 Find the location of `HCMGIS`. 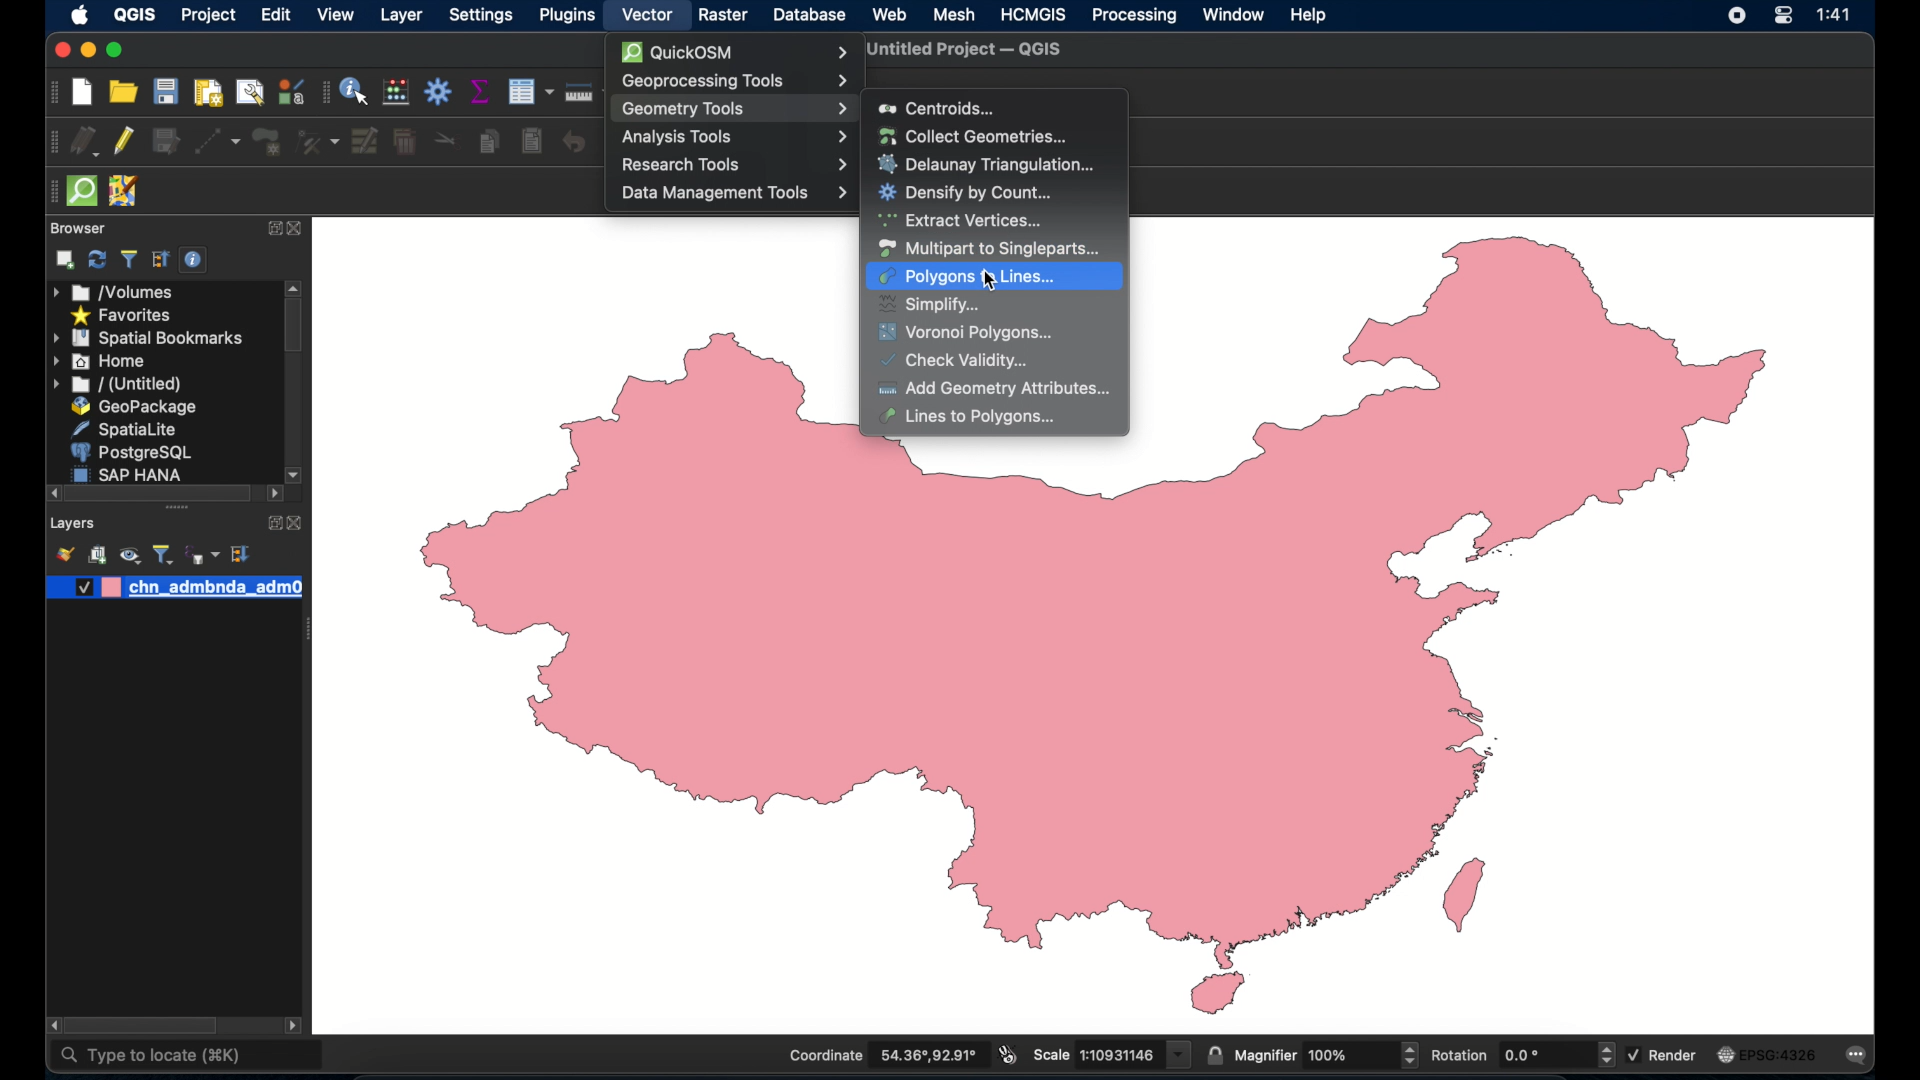

HCMGIS is located at coordinates (1033, 14).